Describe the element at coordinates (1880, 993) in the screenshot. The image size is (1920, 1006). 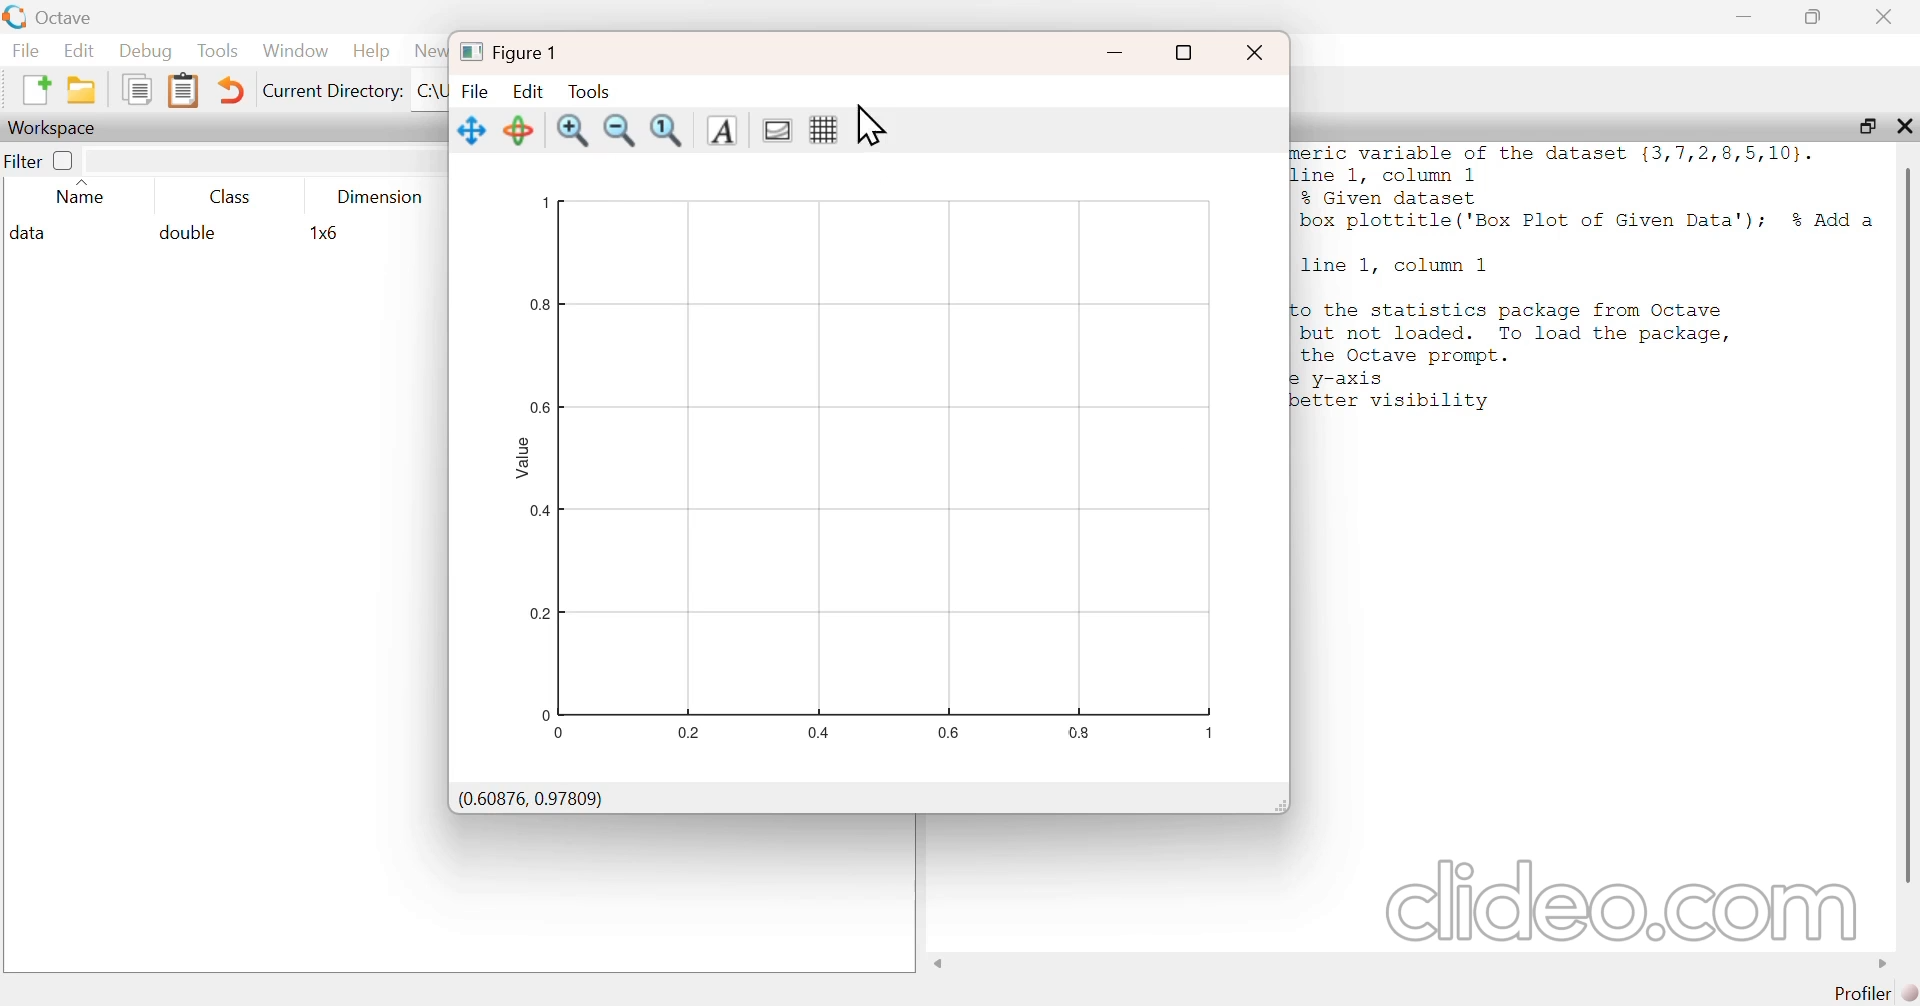
I see `profiler` at that location.